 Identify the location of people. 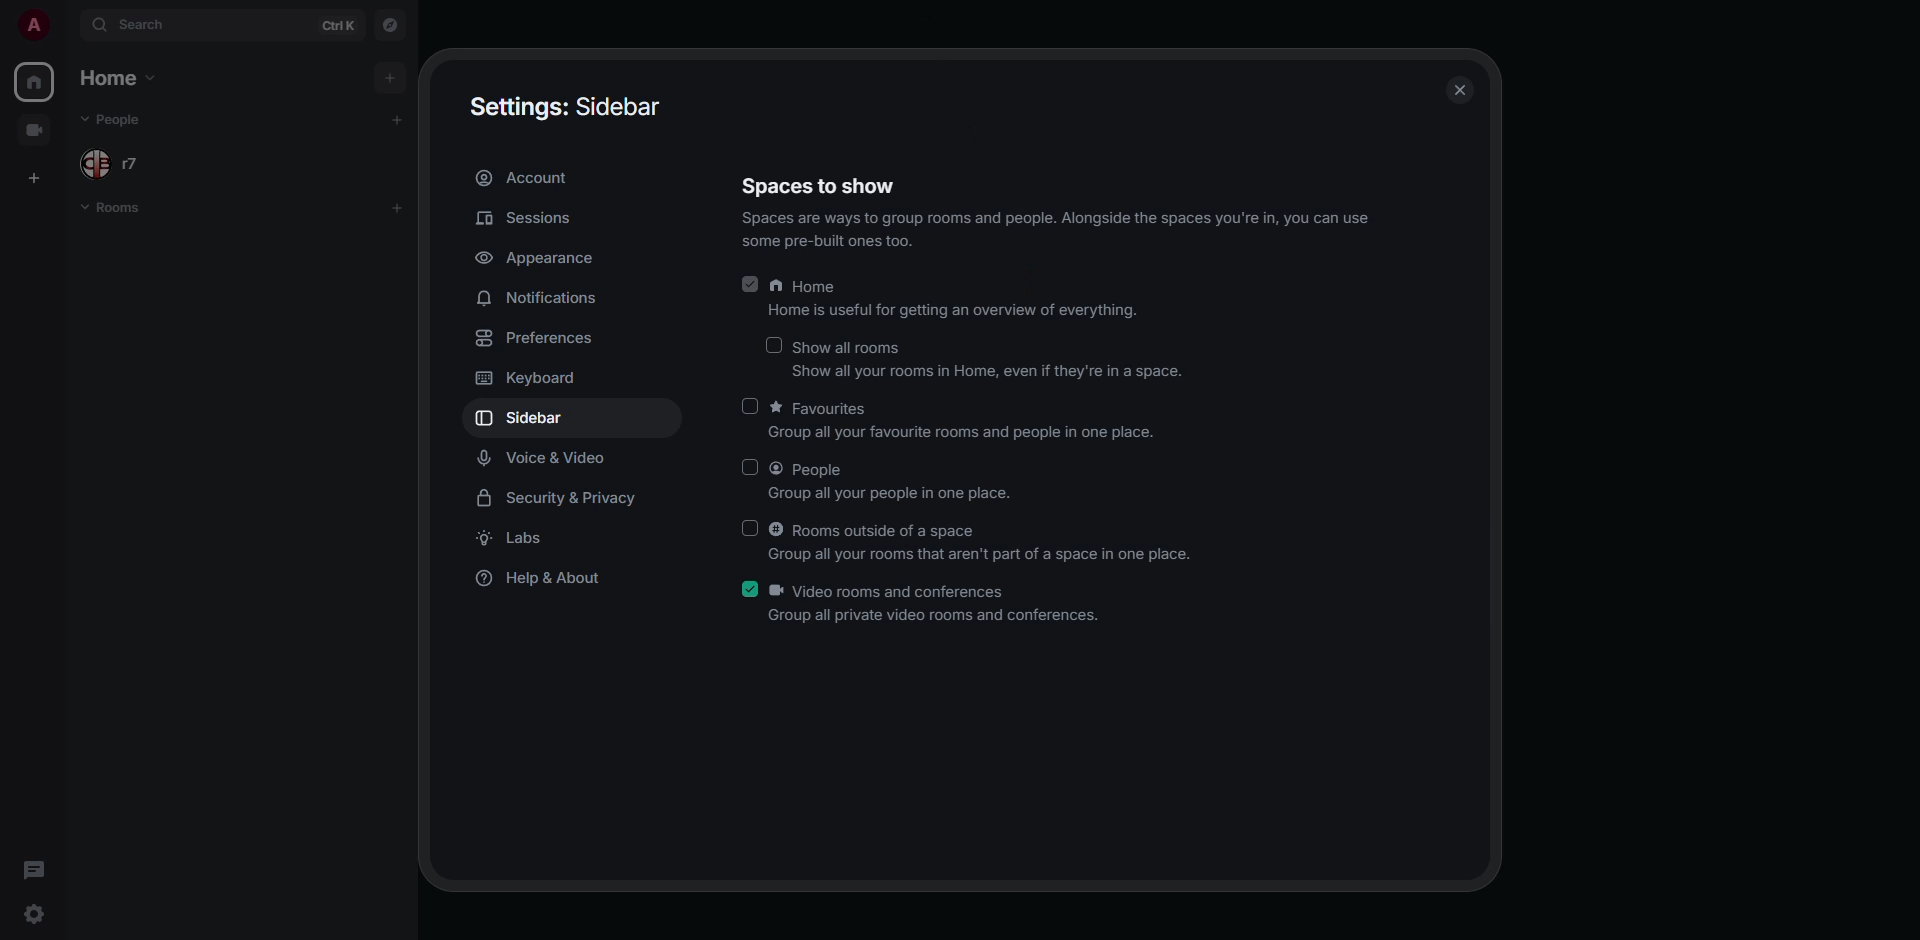
(111, 162).